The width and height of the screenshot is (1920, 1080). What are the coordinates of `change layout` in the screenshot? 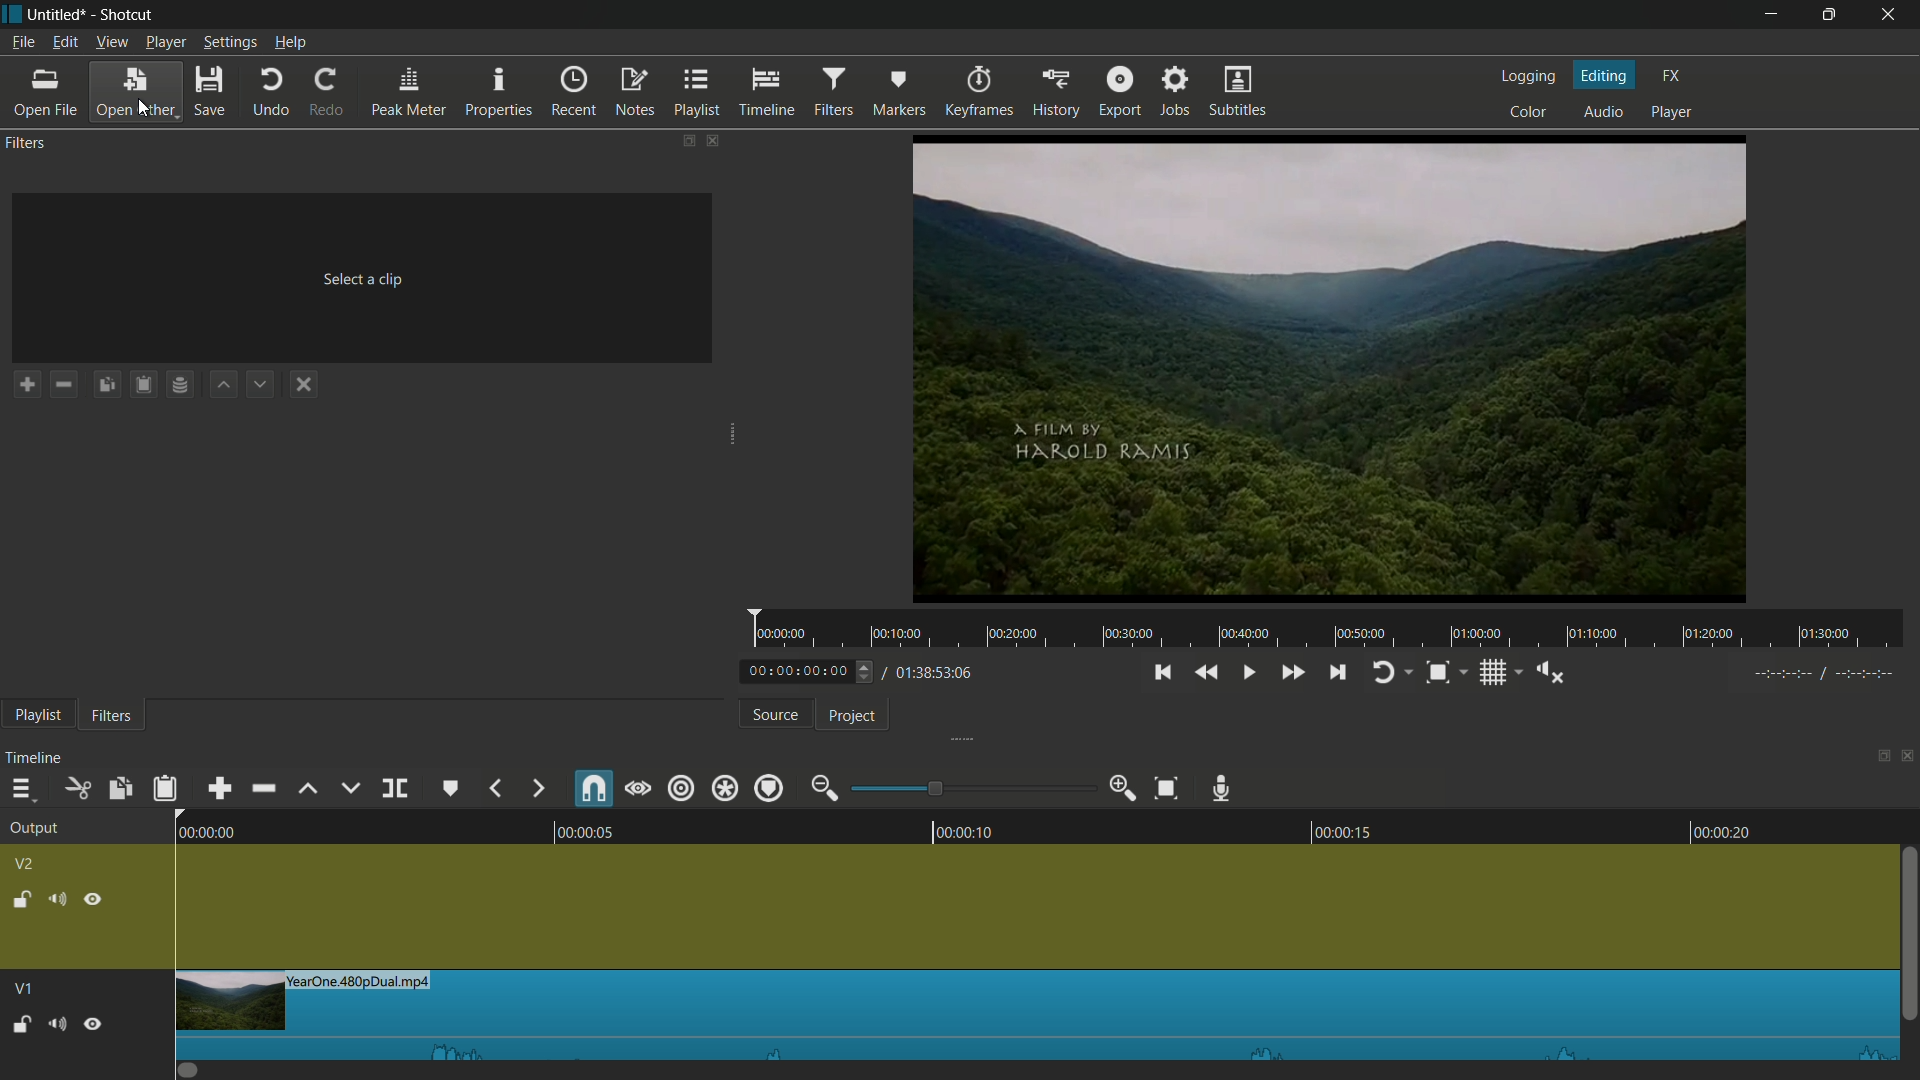 It's located at (1877, 759).